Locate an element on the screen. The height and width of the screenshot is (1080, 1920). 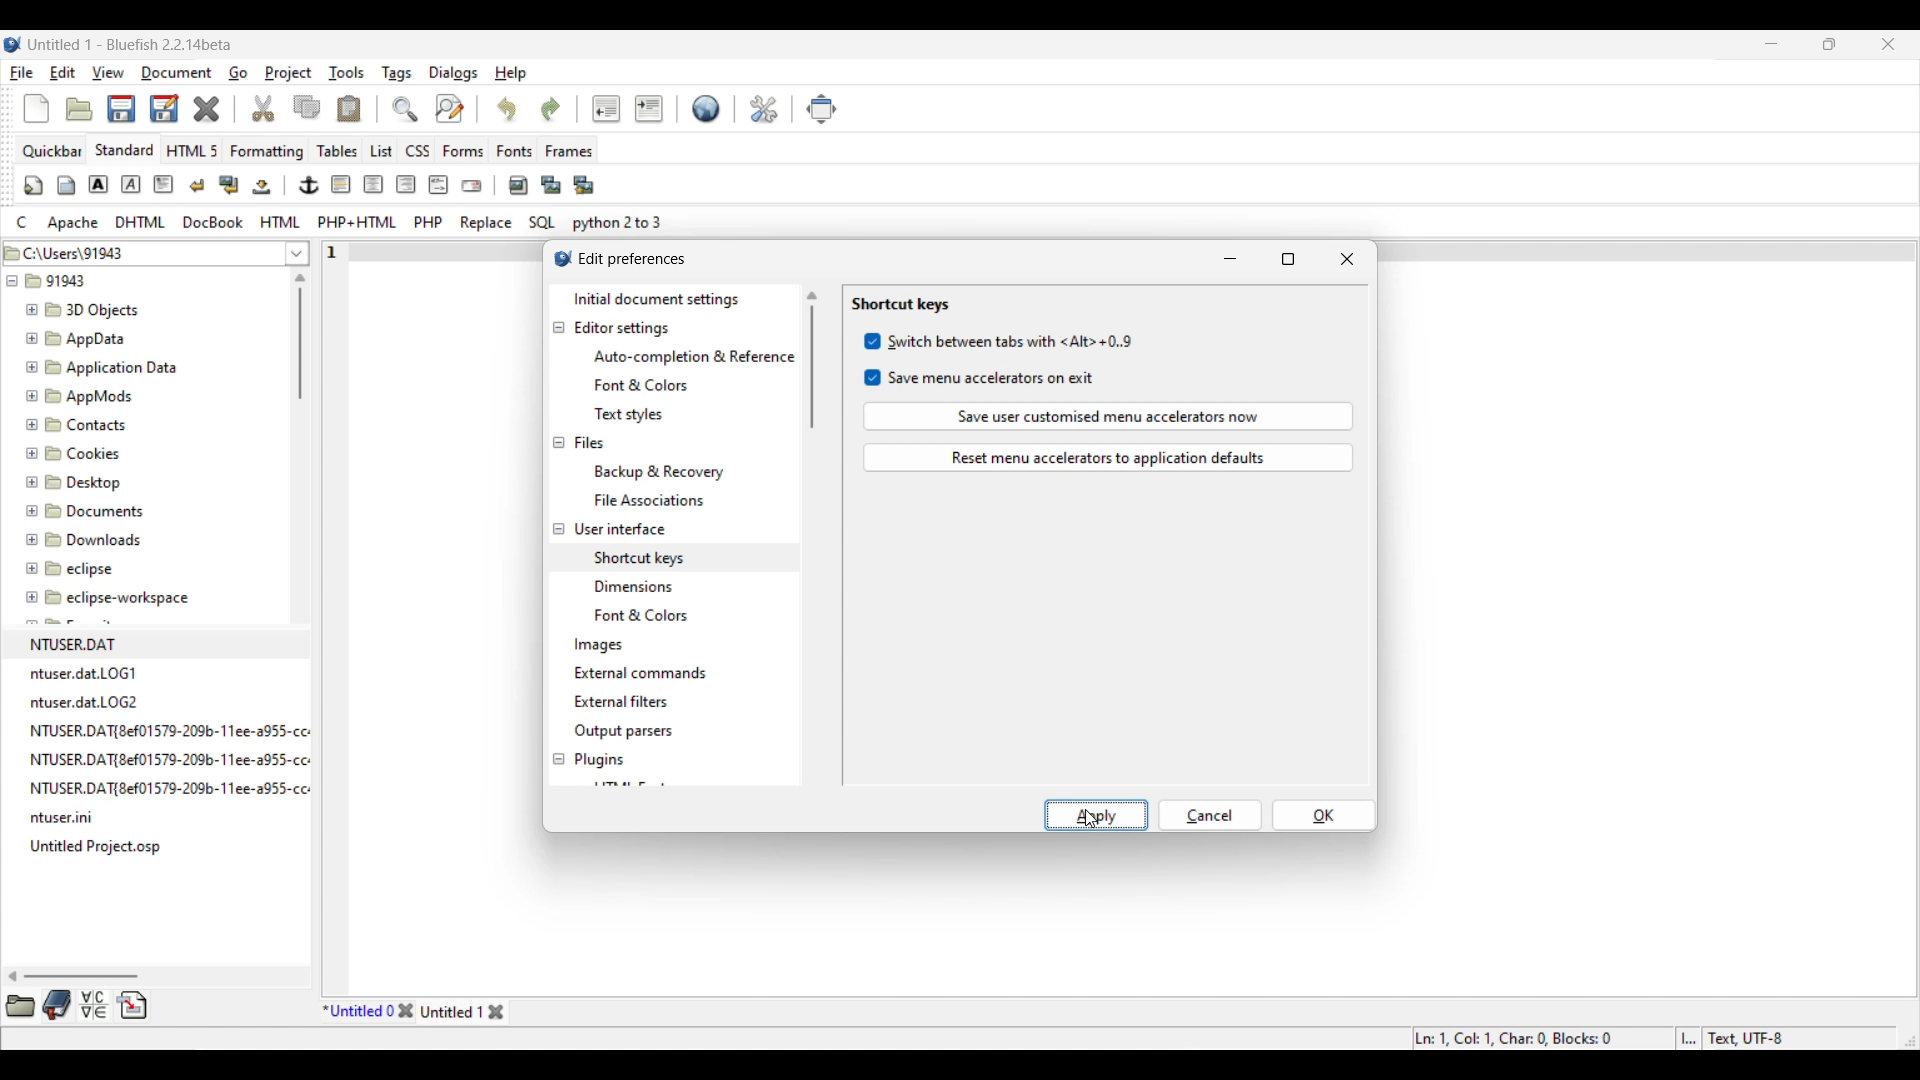
Dimensions is located at coordinates (638, 585).